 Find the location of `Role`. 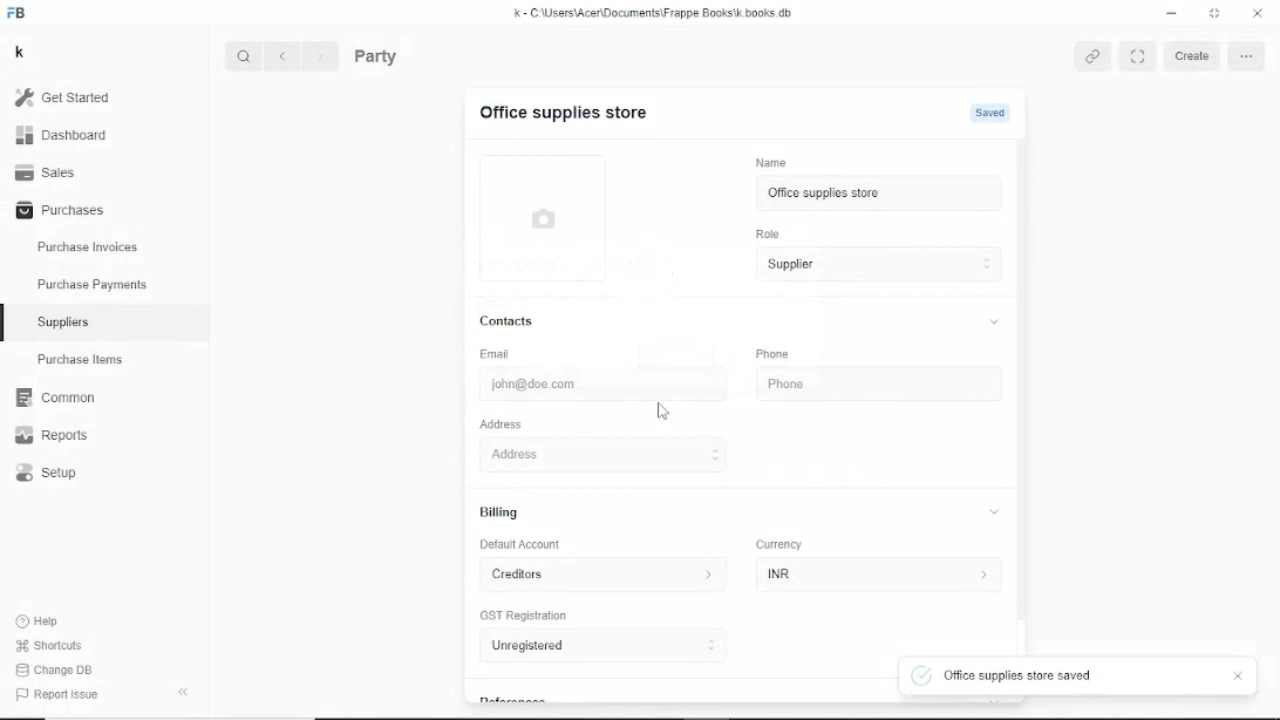

Role is located at coordinates (768, 233).